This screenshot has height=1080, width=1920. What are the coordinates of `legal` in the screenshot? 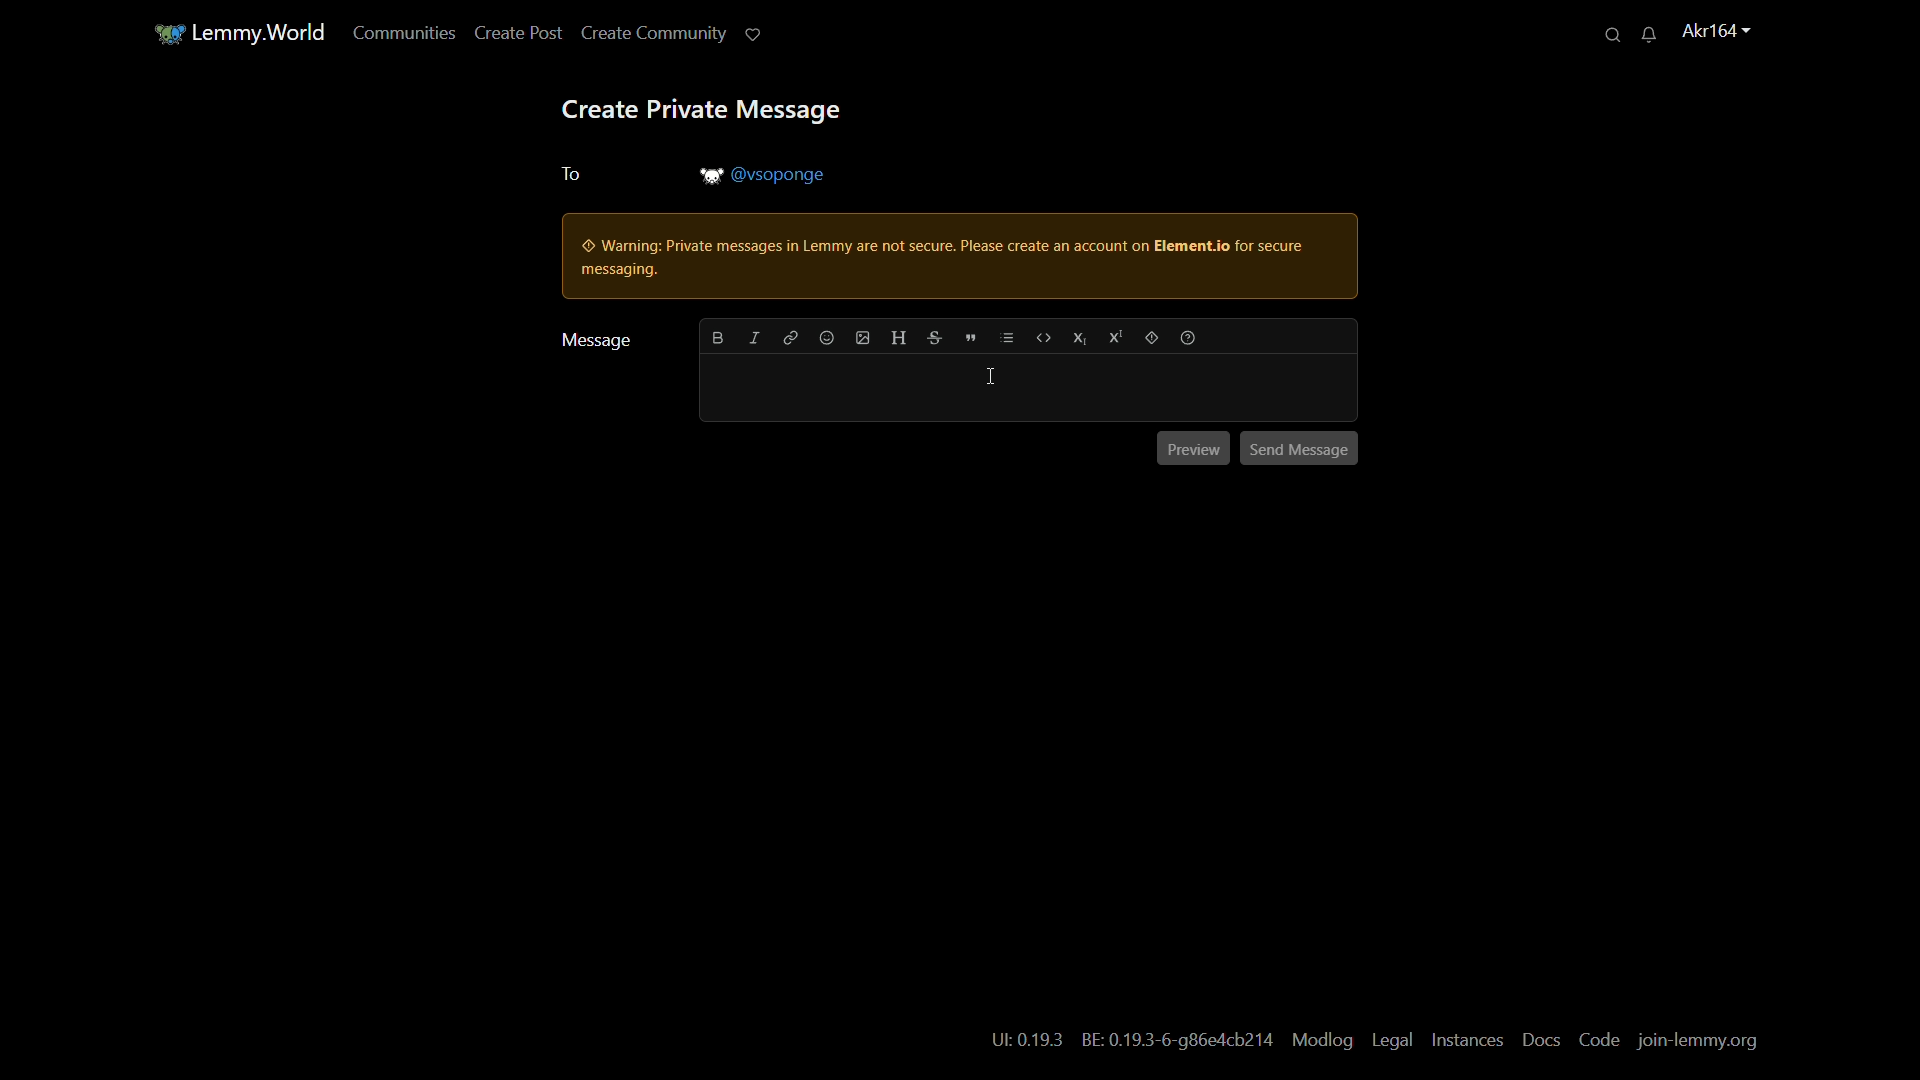 It's located at (1390, 1041).